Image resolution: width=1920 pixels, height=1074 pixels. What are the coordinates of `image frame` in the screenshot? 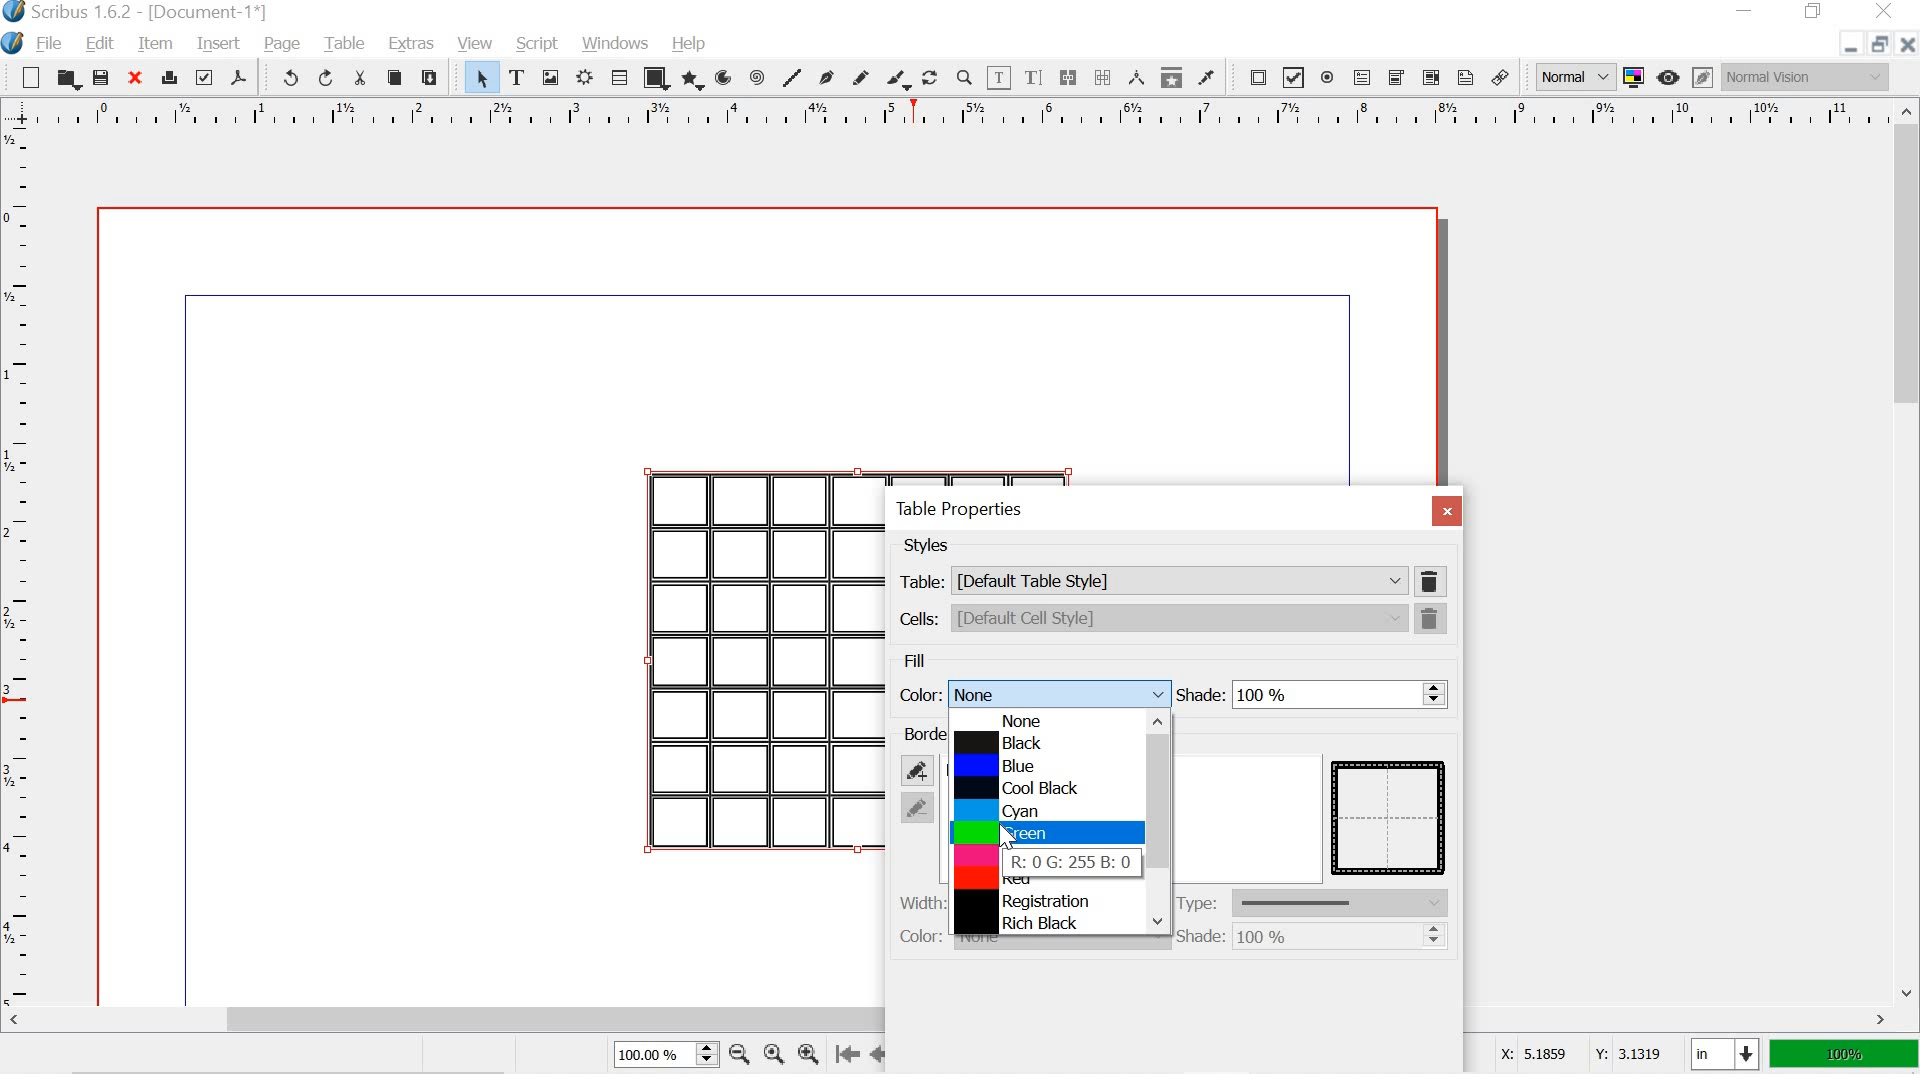 It's located at (550, 77).